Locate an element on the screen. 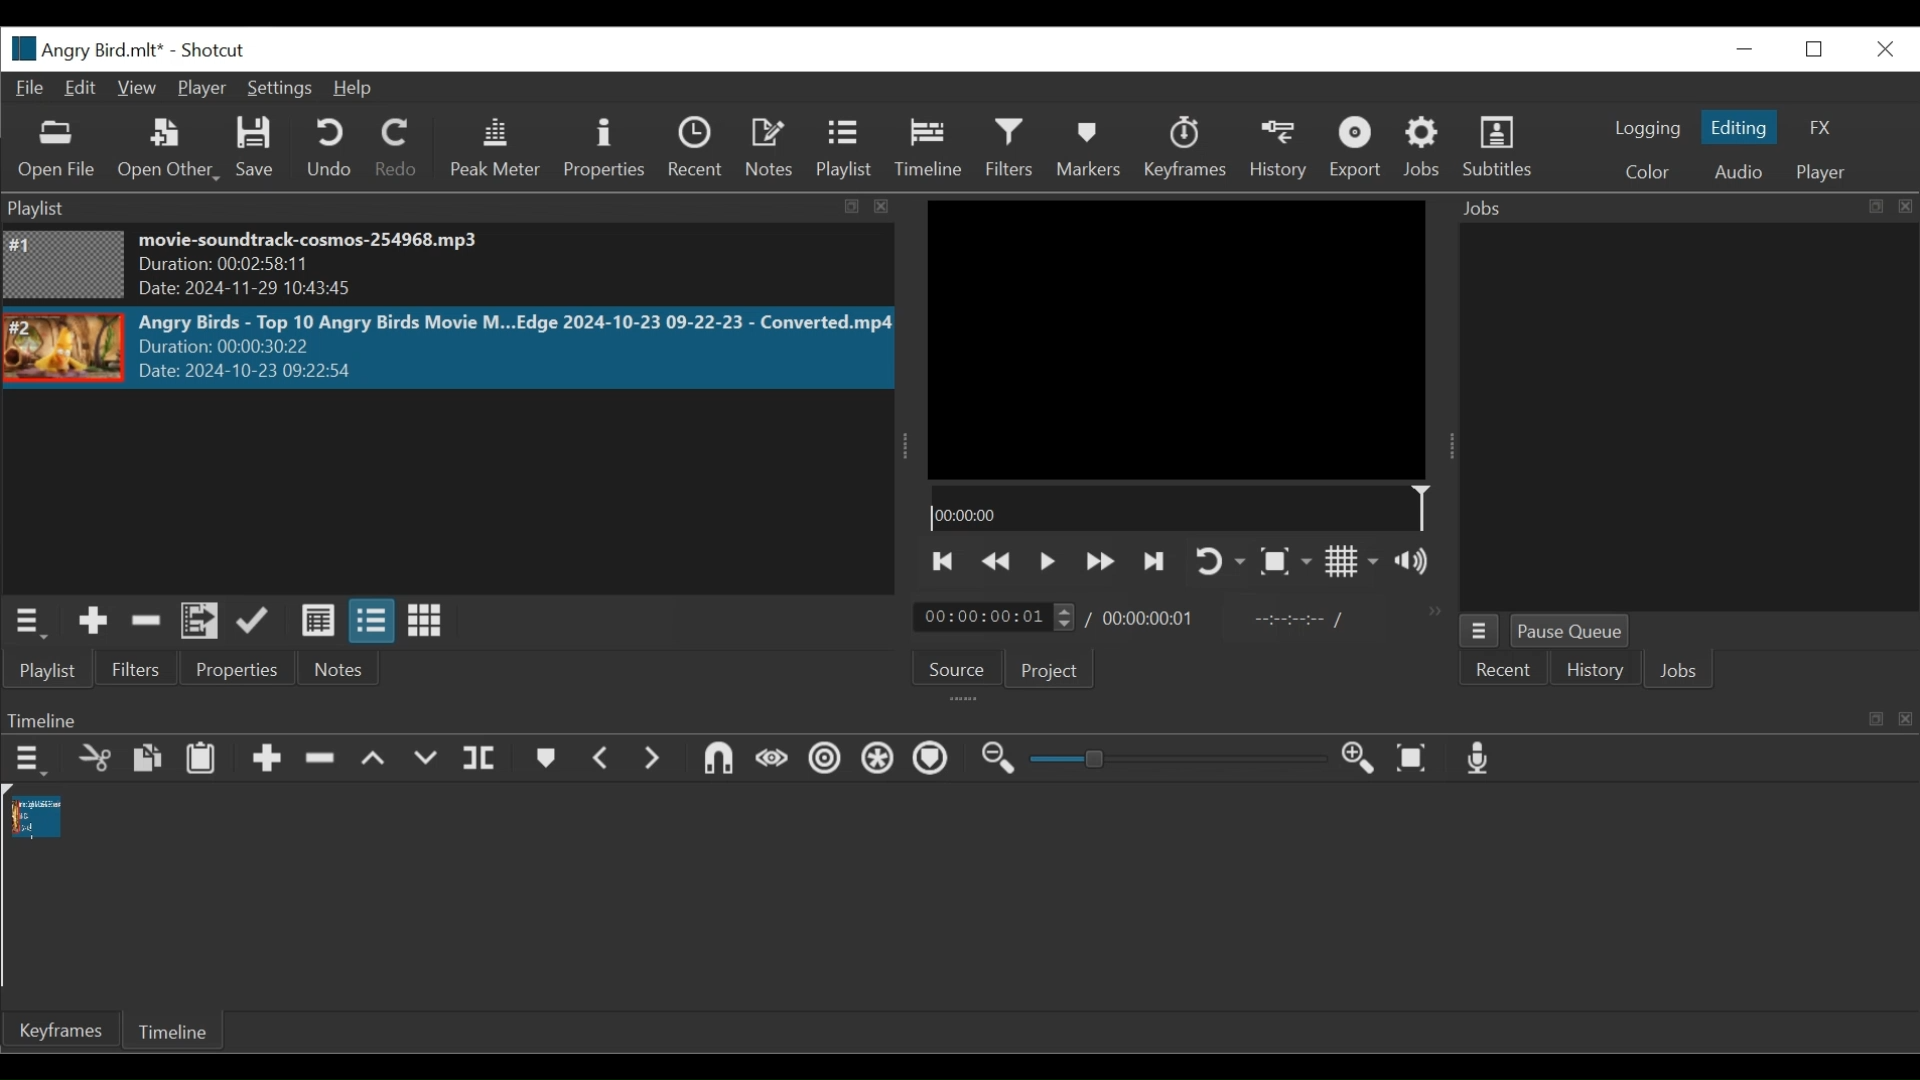 The height and width of the screenshot is (1080, 1920). Properties is located at coordinates (604, 147).